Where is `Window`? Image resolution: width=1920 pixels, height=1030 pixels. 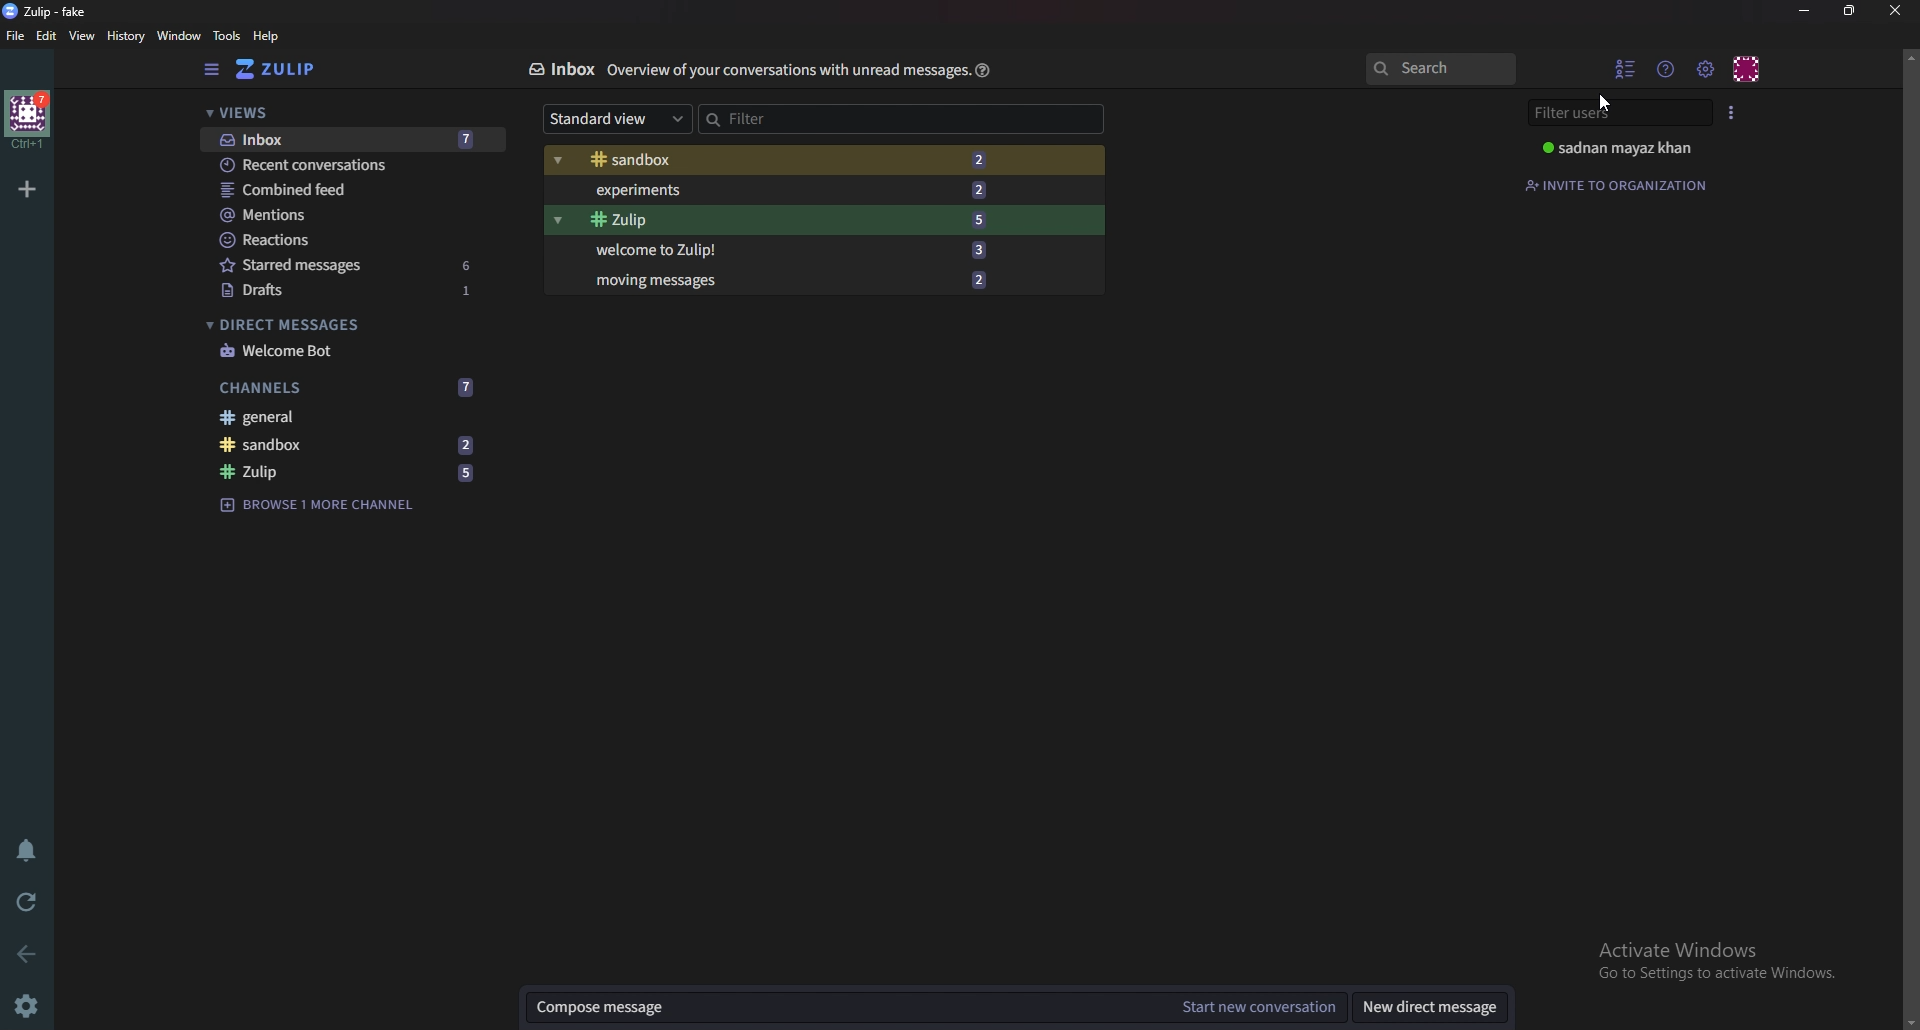 Window is located at coordinates (179, 36).